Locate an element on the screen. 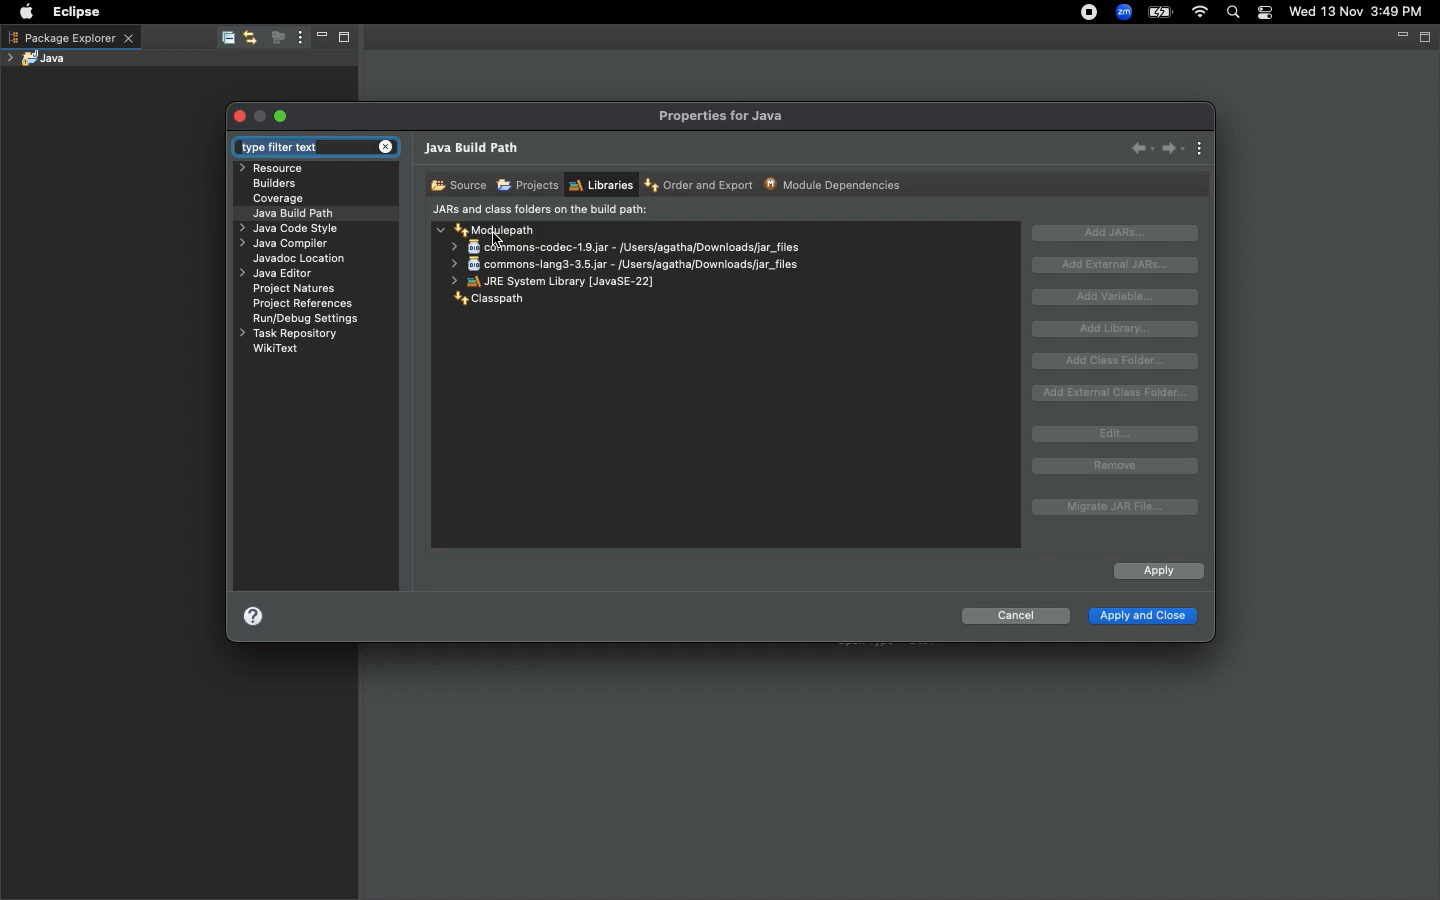 The height and width of the screenshot is (900, 1440). Order and export is located at coordinates (701, 186).